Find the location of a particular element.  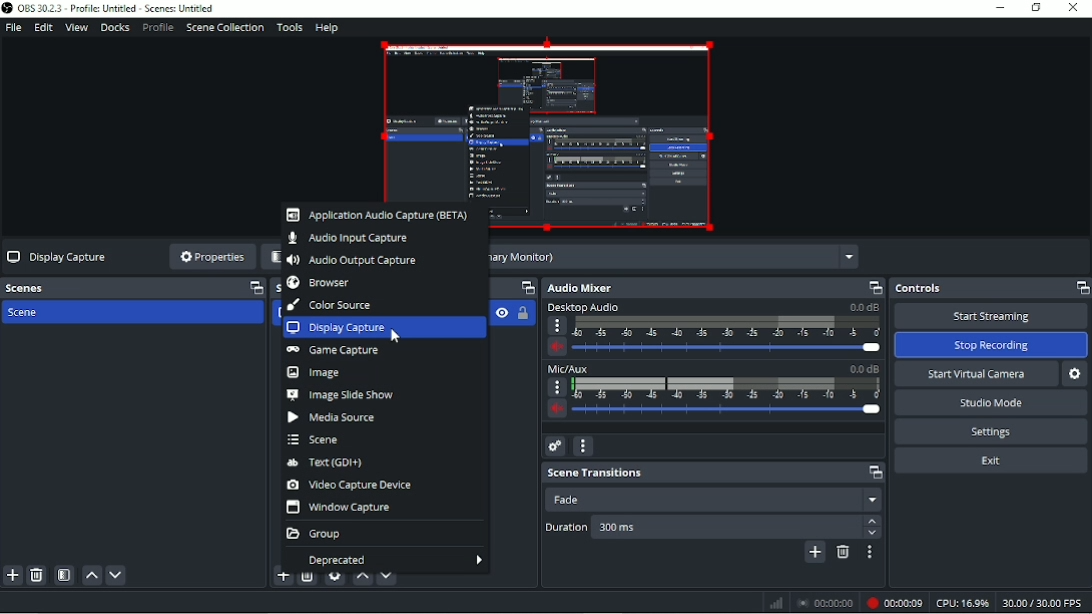

Move source(s) up is located at coordinates (361, 578).